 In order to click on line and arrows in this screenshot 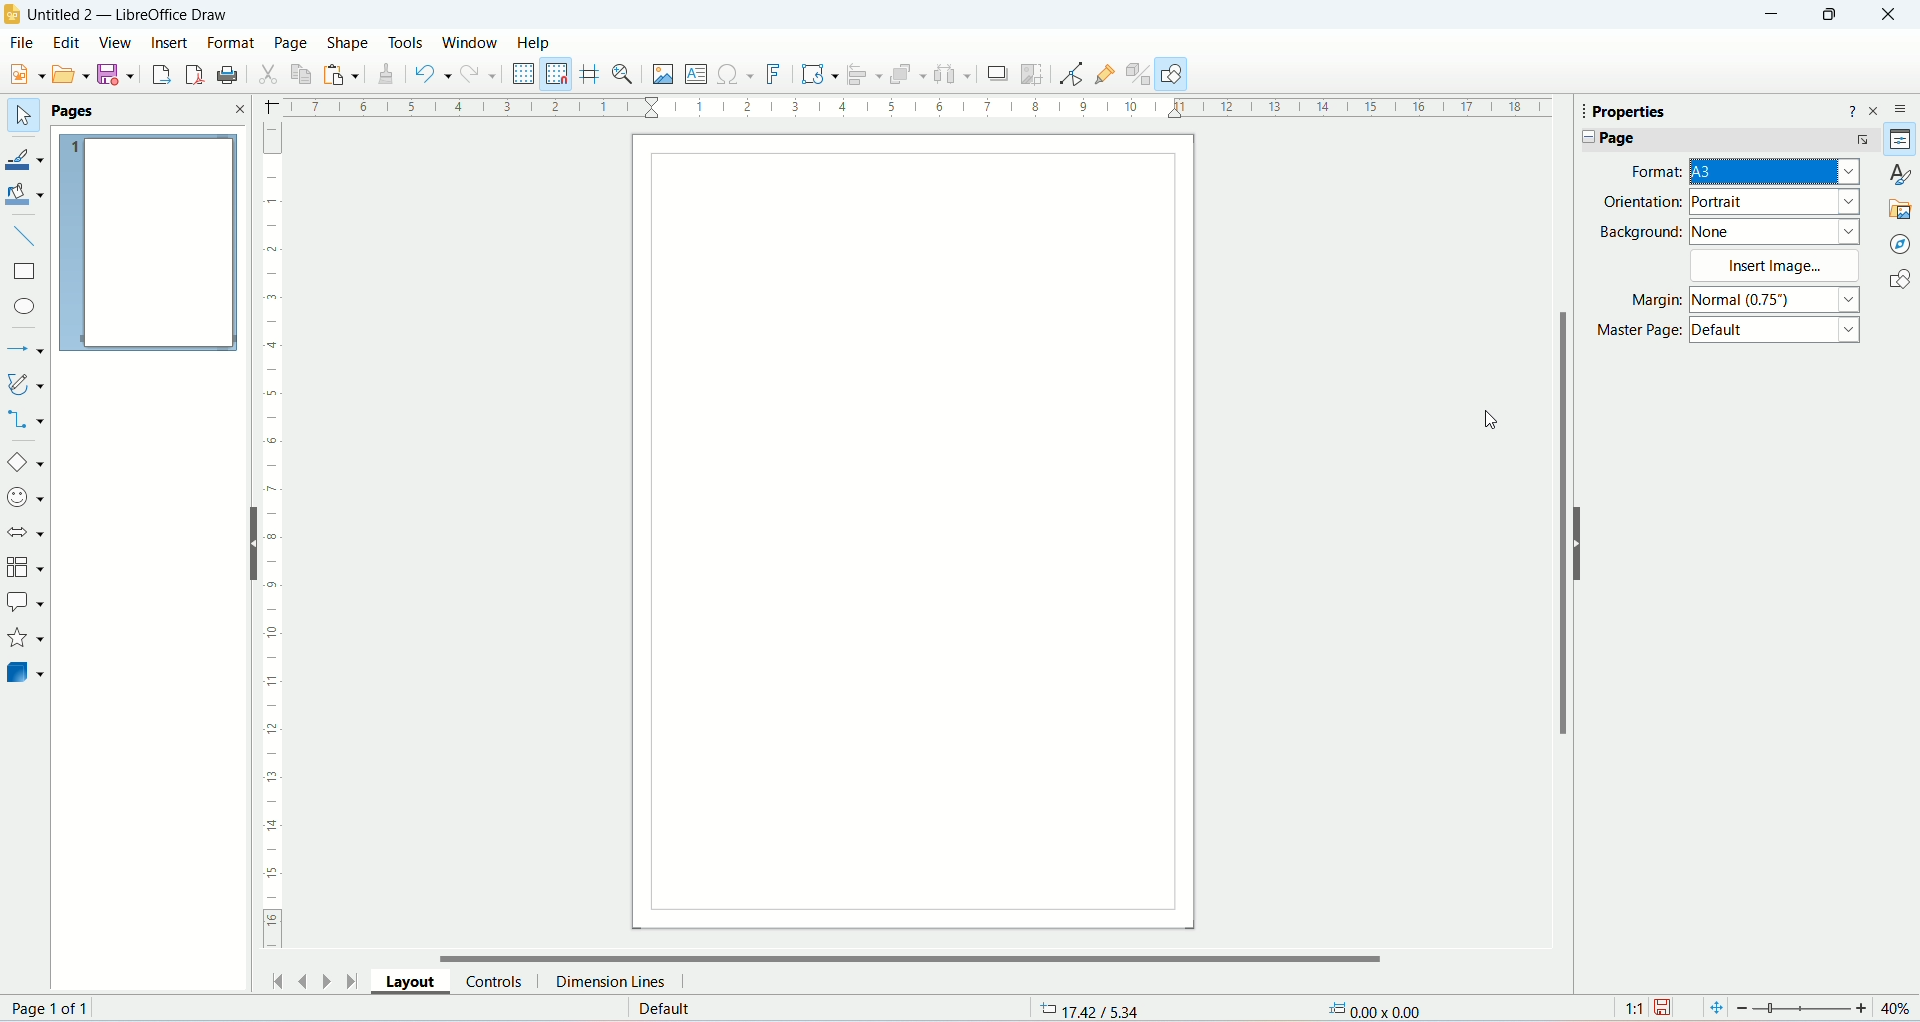, I will do `click(25, 348)`.